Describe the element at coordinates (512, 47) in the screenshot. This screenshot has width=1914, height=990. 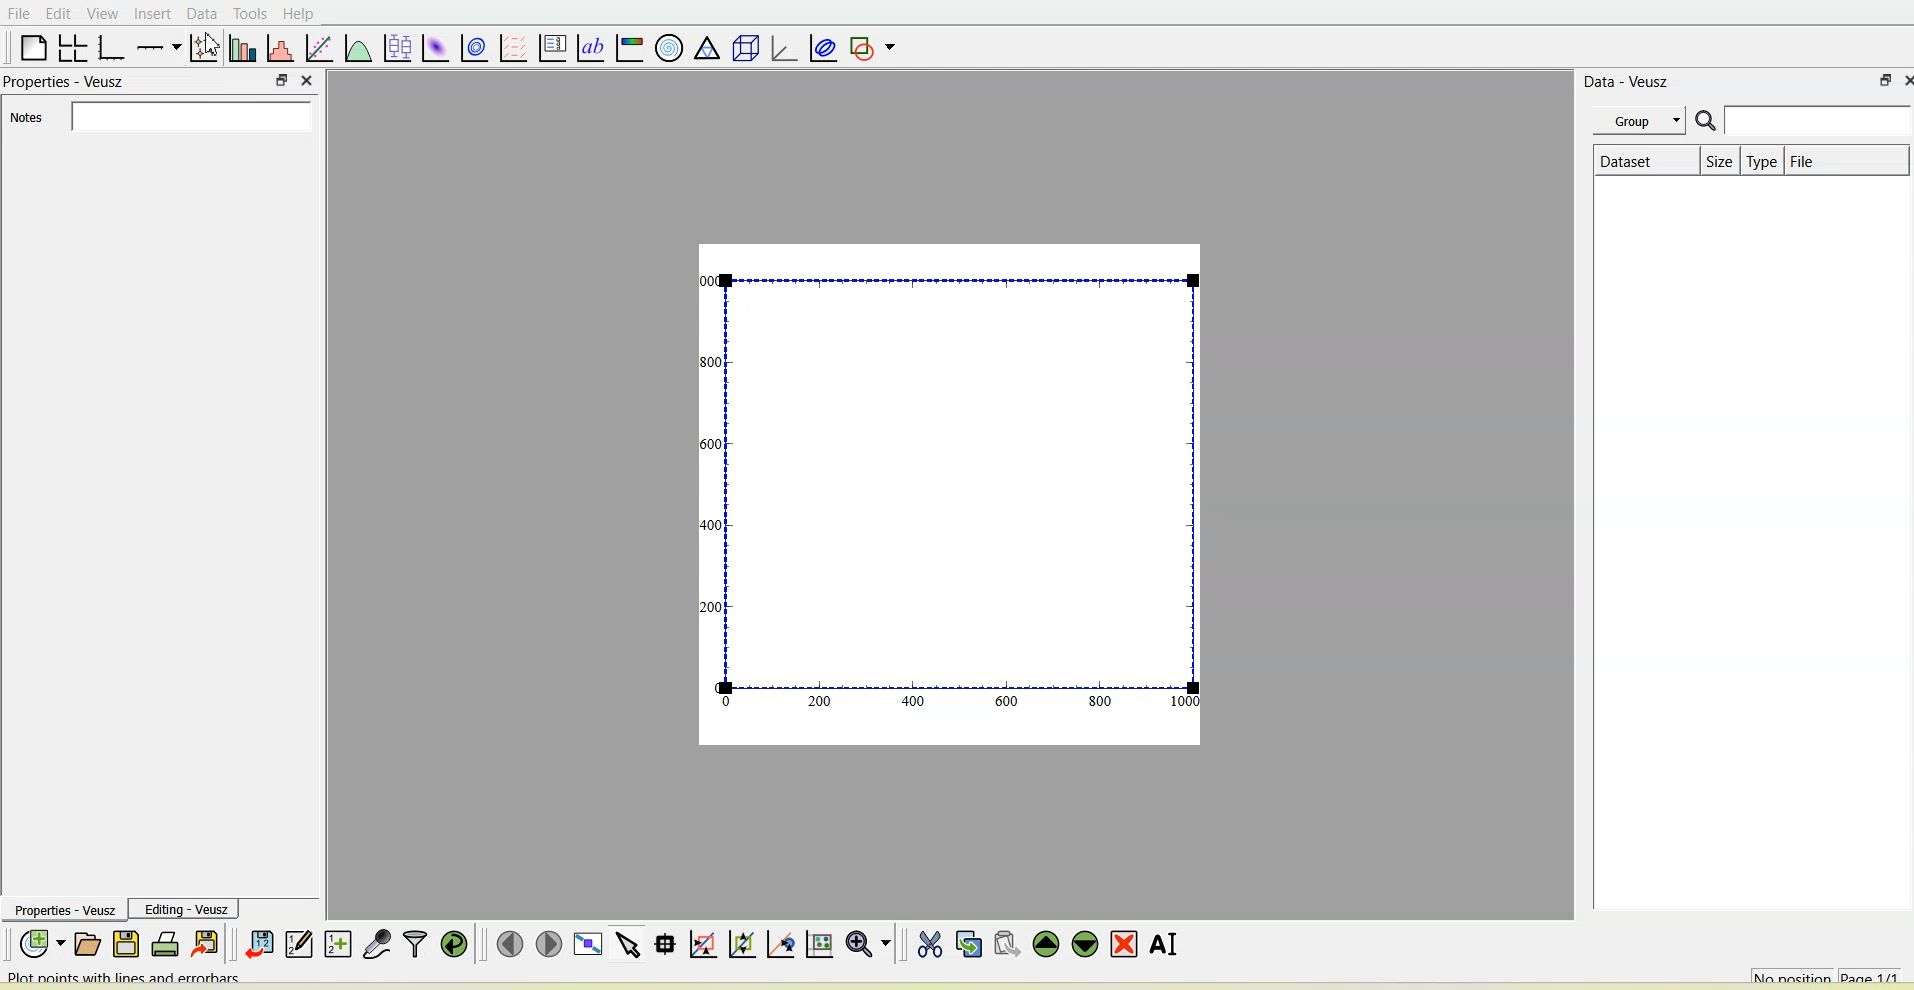
I see `plot a vector field` at that location.